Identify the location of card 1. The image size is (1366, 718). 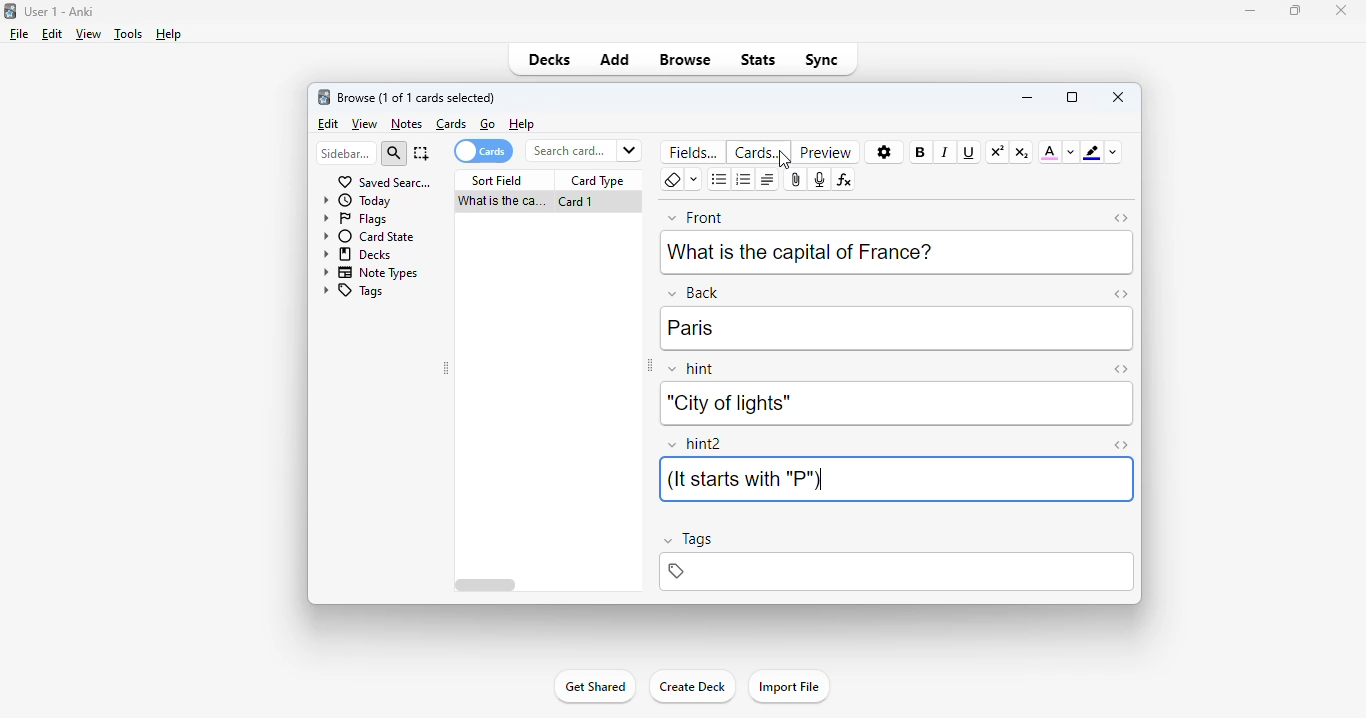
(576, 202).